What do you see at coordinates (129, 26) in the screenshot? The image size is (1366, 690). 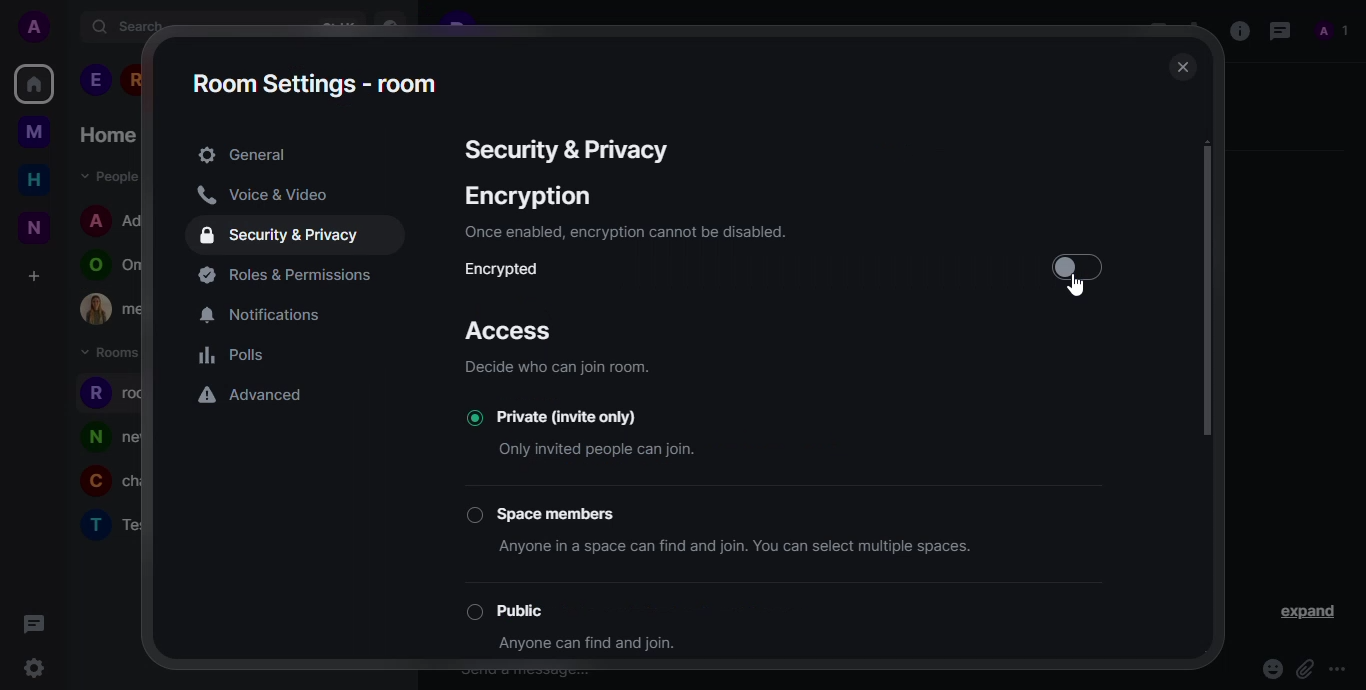 I see `search` at bounding box center [129, 26].